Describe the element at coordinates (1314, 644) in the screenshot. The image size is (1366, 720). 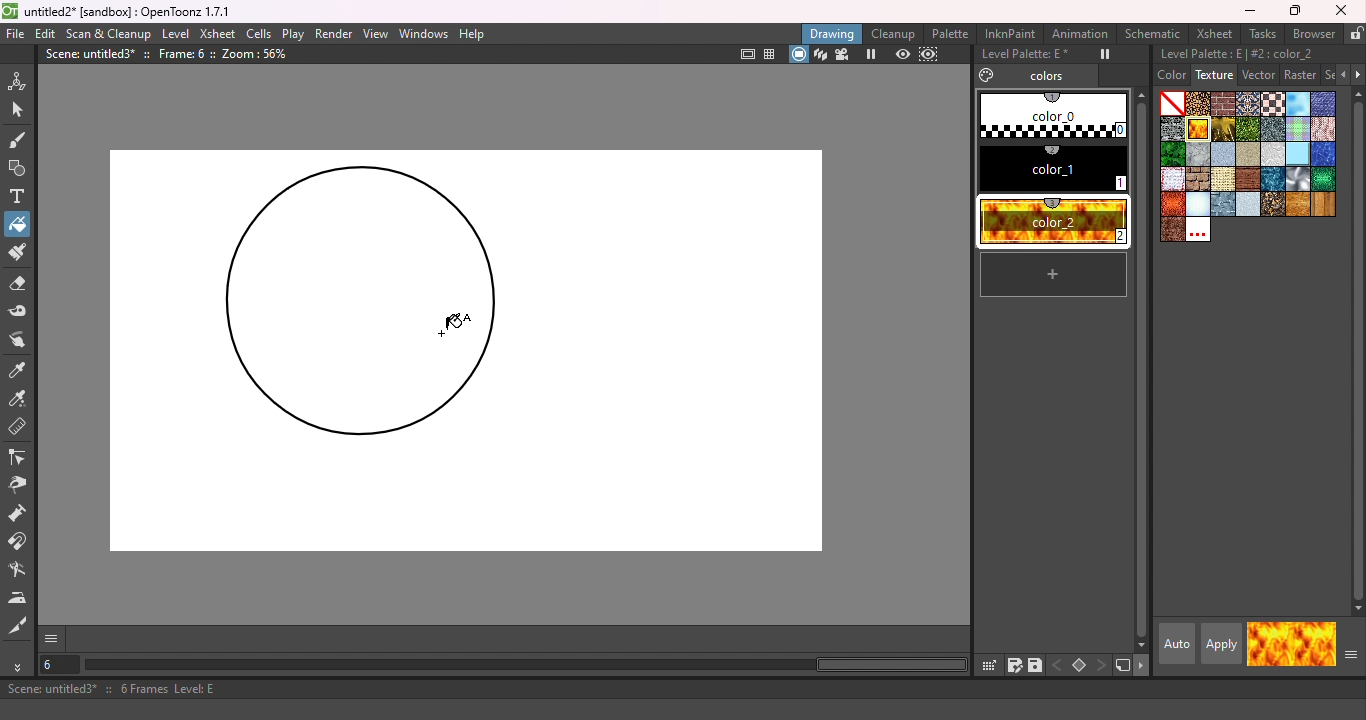
I see `return to previous style` at that location.